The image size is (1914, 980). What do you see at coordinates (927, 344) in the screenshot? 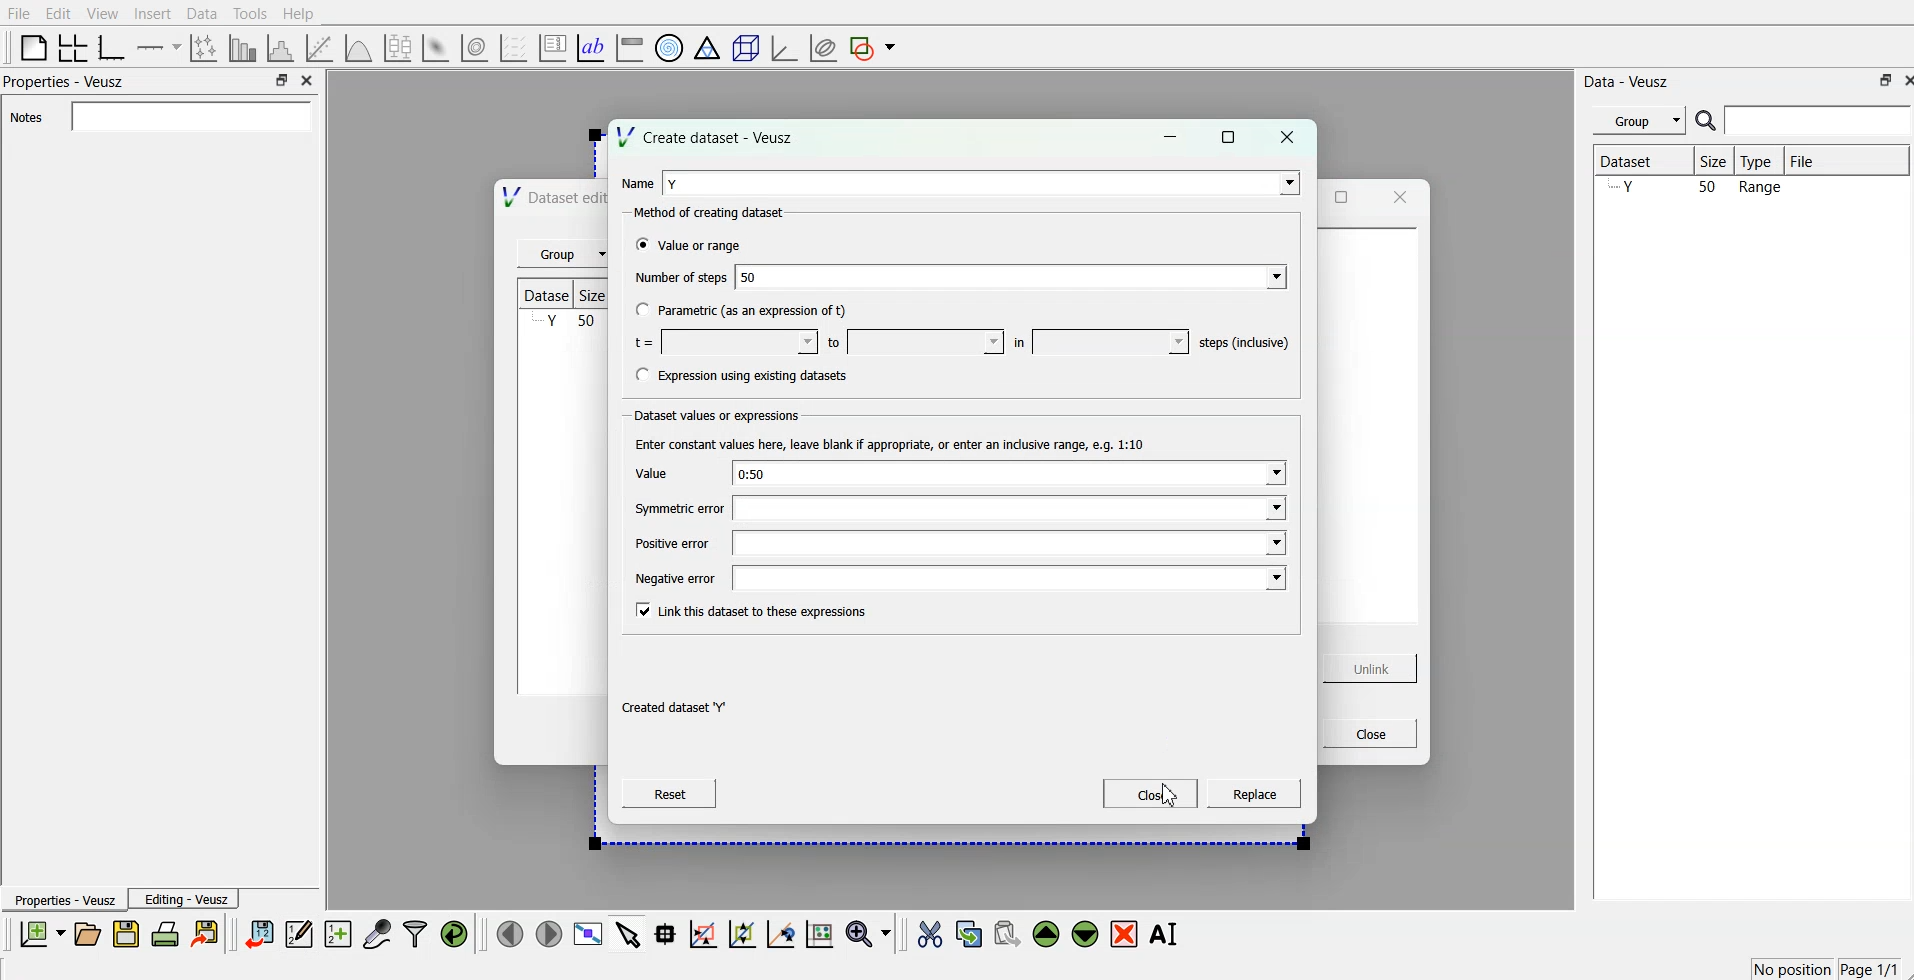
I see `max t value field` at bounding box center [927, 344].